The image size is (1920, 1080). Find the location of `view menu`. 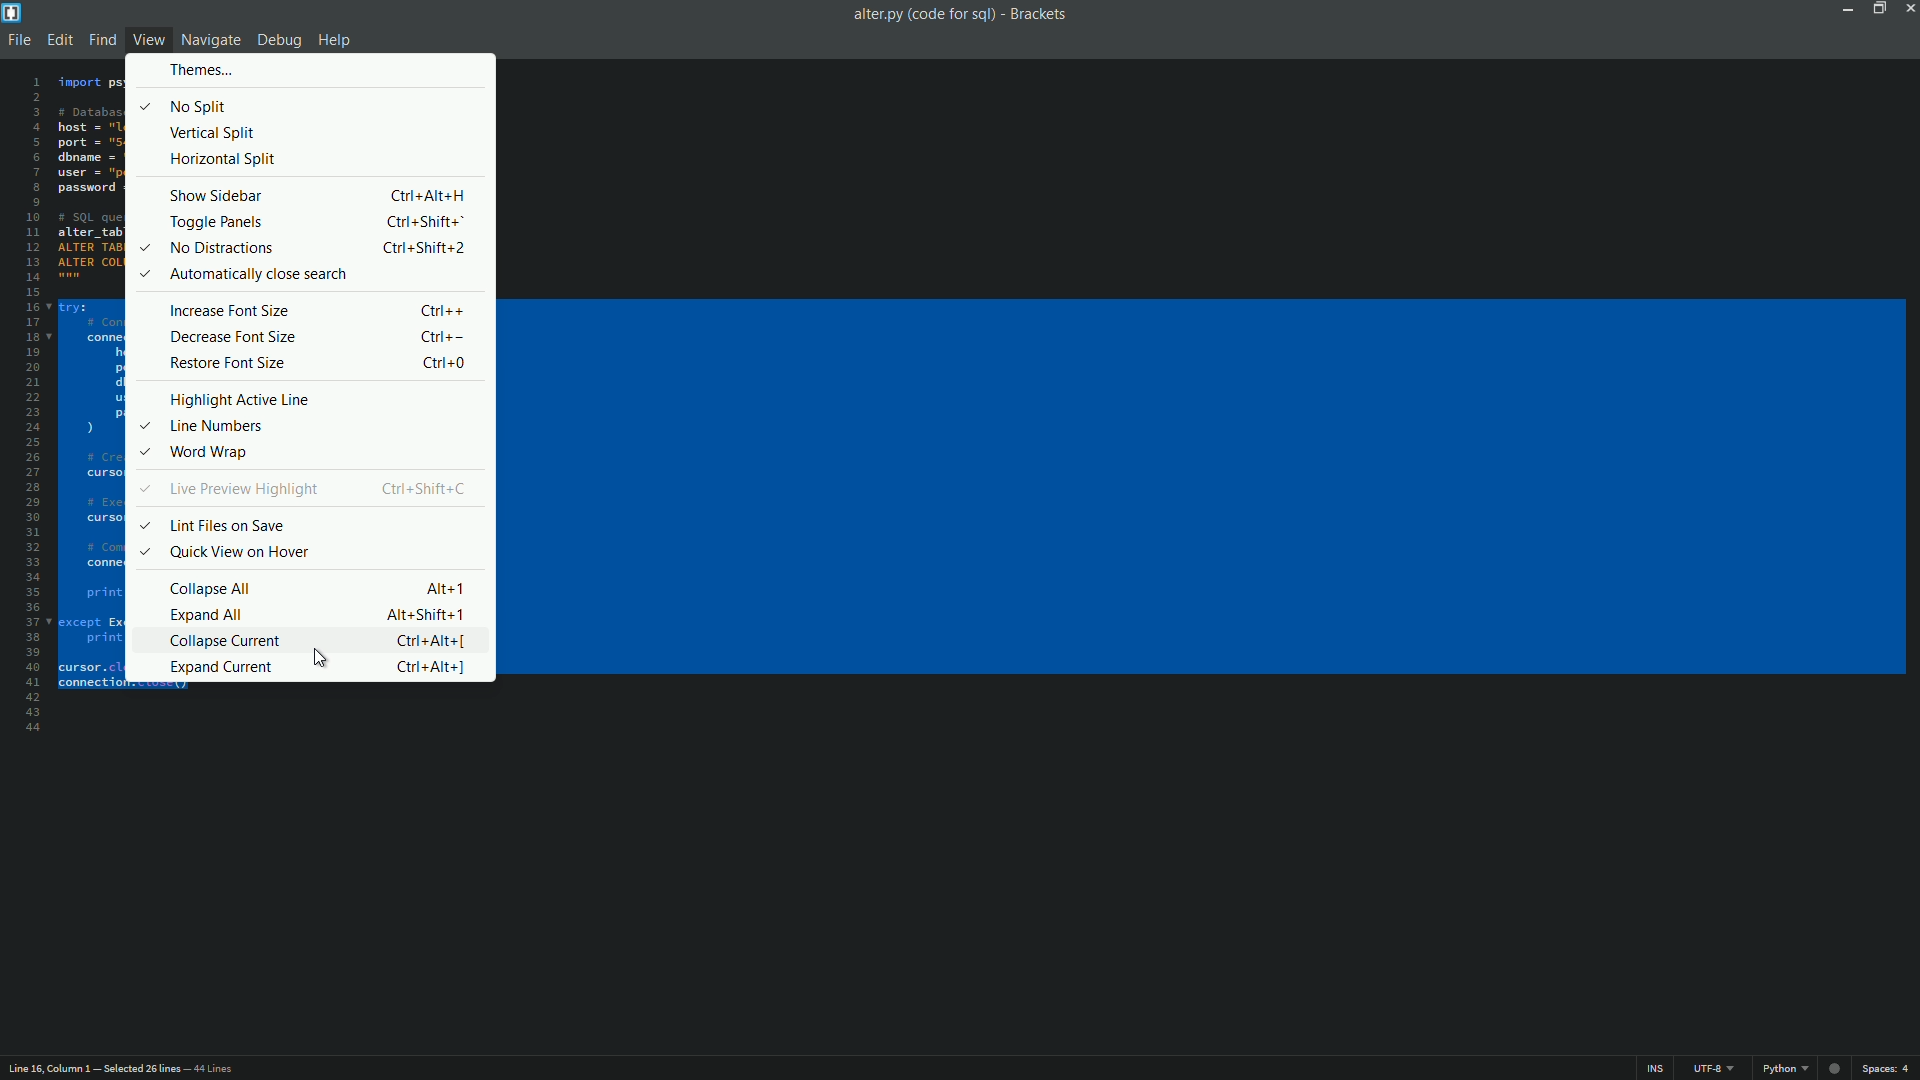

view menu is located at coordinates (151, 40).